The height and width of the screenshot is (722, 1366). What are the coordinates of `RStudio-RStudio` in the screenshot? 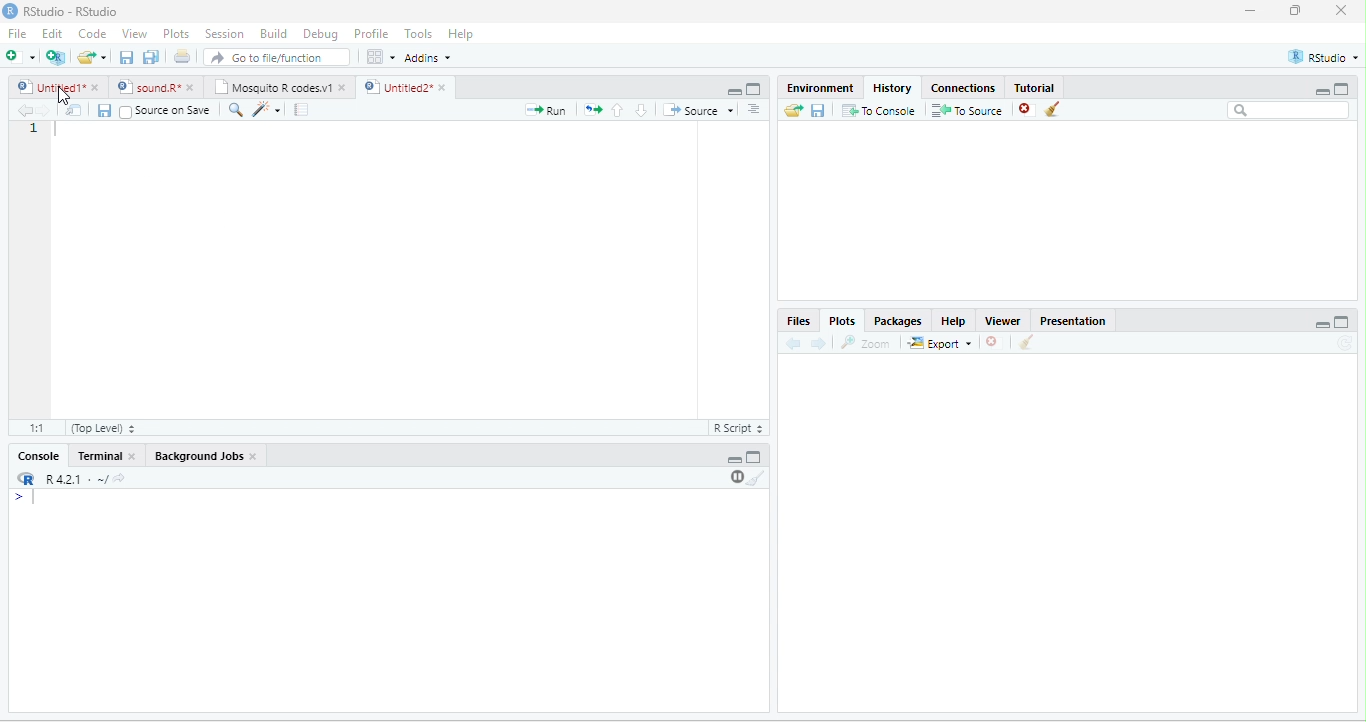 It's located at (72, 11).